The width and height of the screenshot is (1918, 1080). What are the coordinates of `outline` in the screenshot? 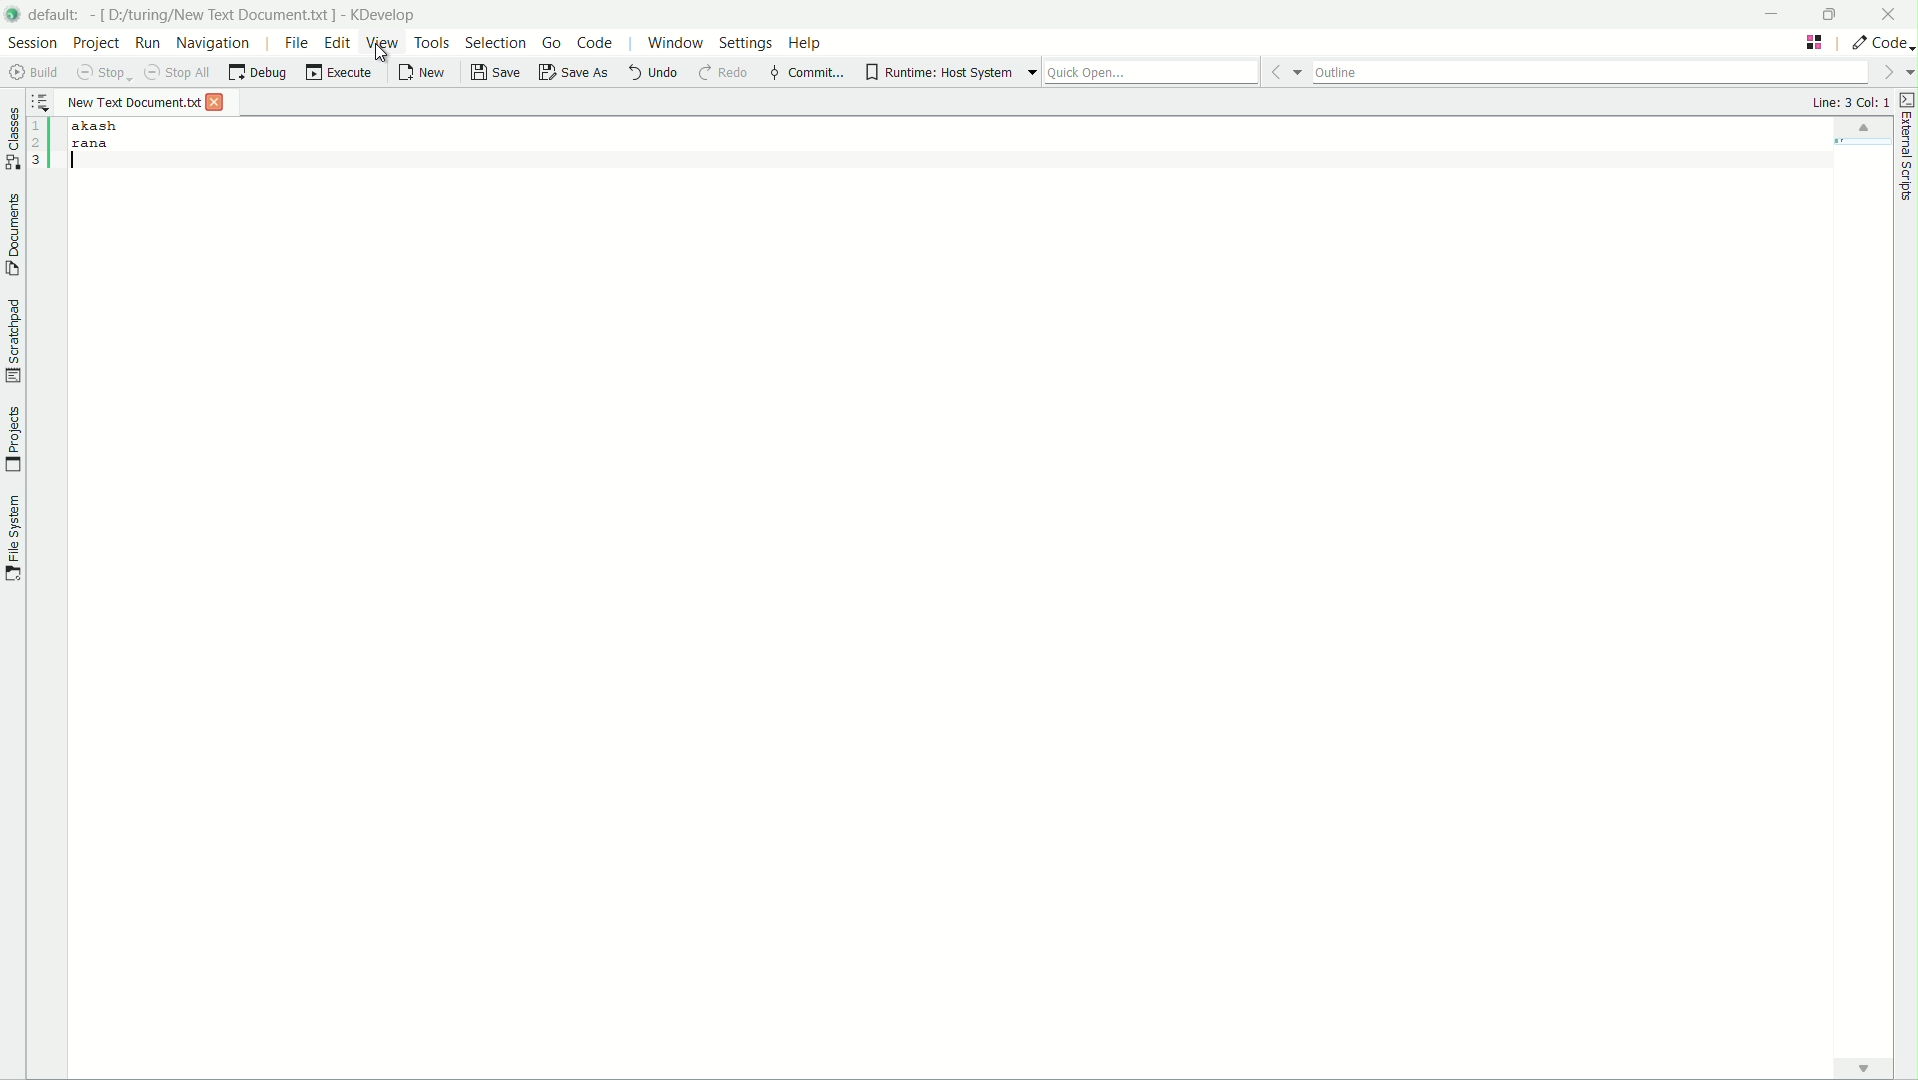 It's located at (1591, 71).